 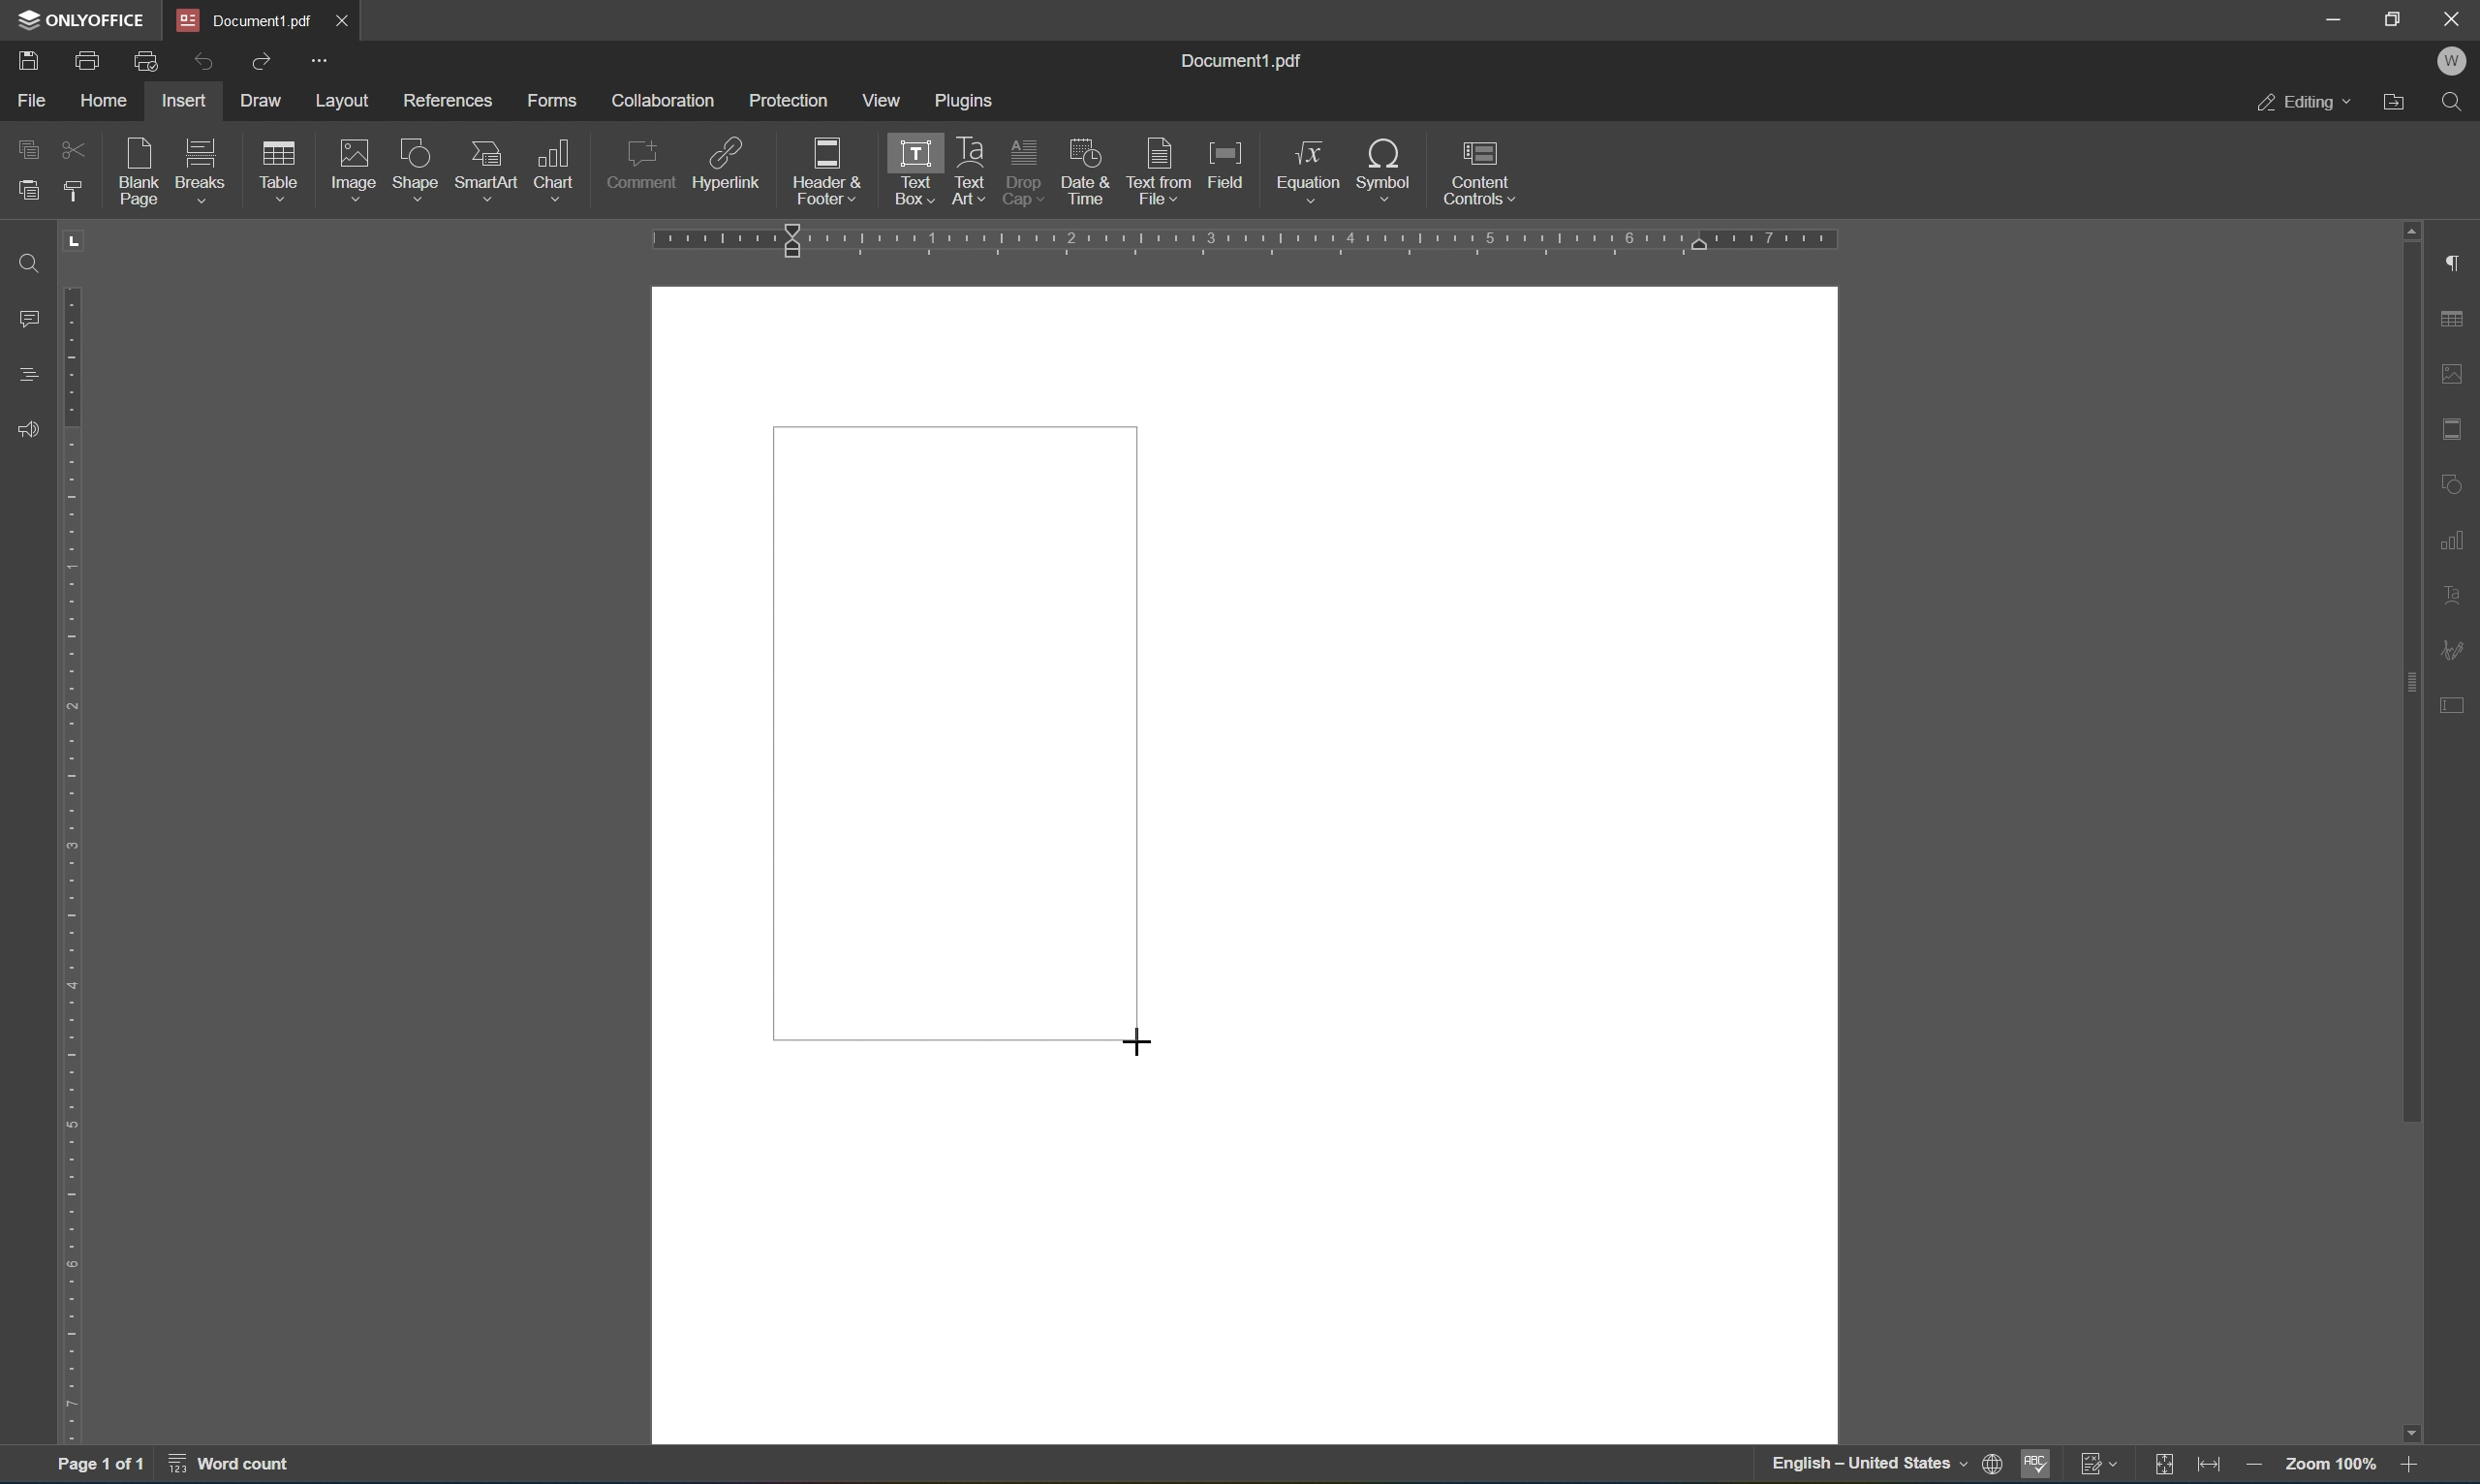 I want to click on zoom in, so click(x=2259, y=1467).